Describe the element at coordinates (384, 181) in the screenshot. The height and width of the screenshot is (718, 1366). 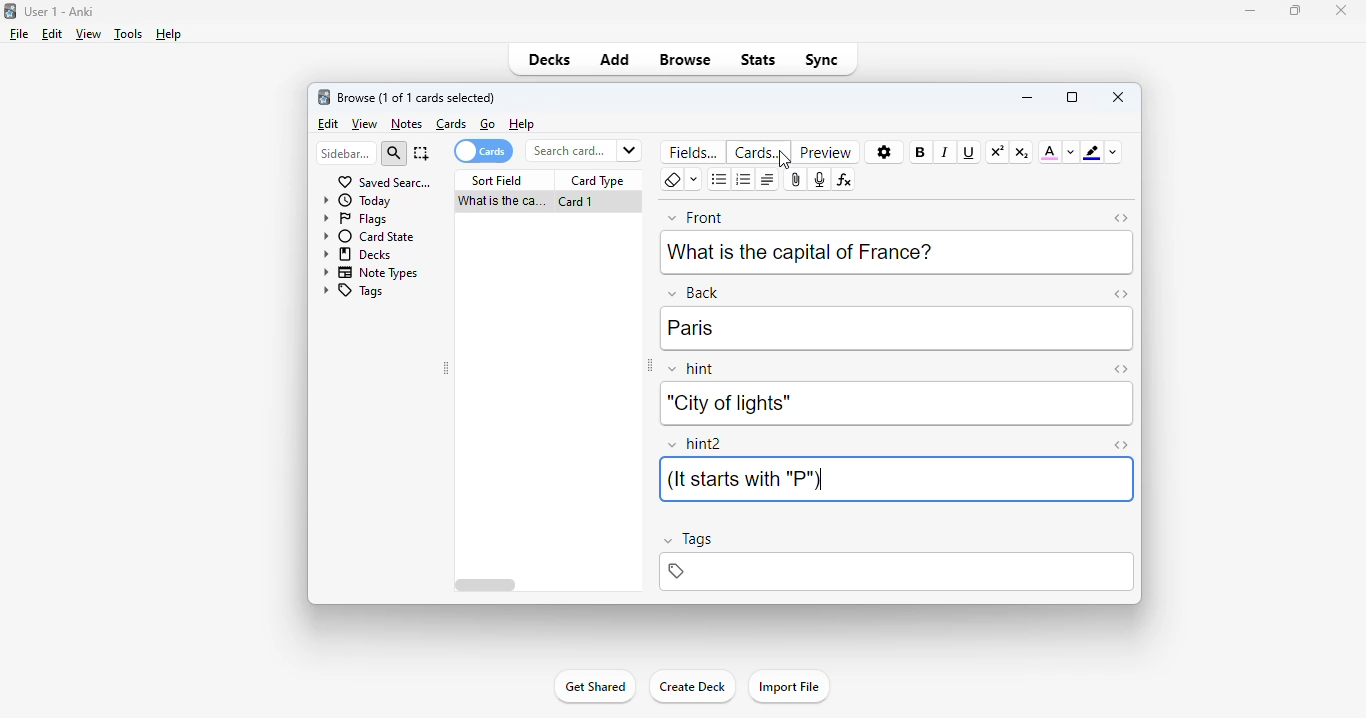
I see `saved searches` at that location.